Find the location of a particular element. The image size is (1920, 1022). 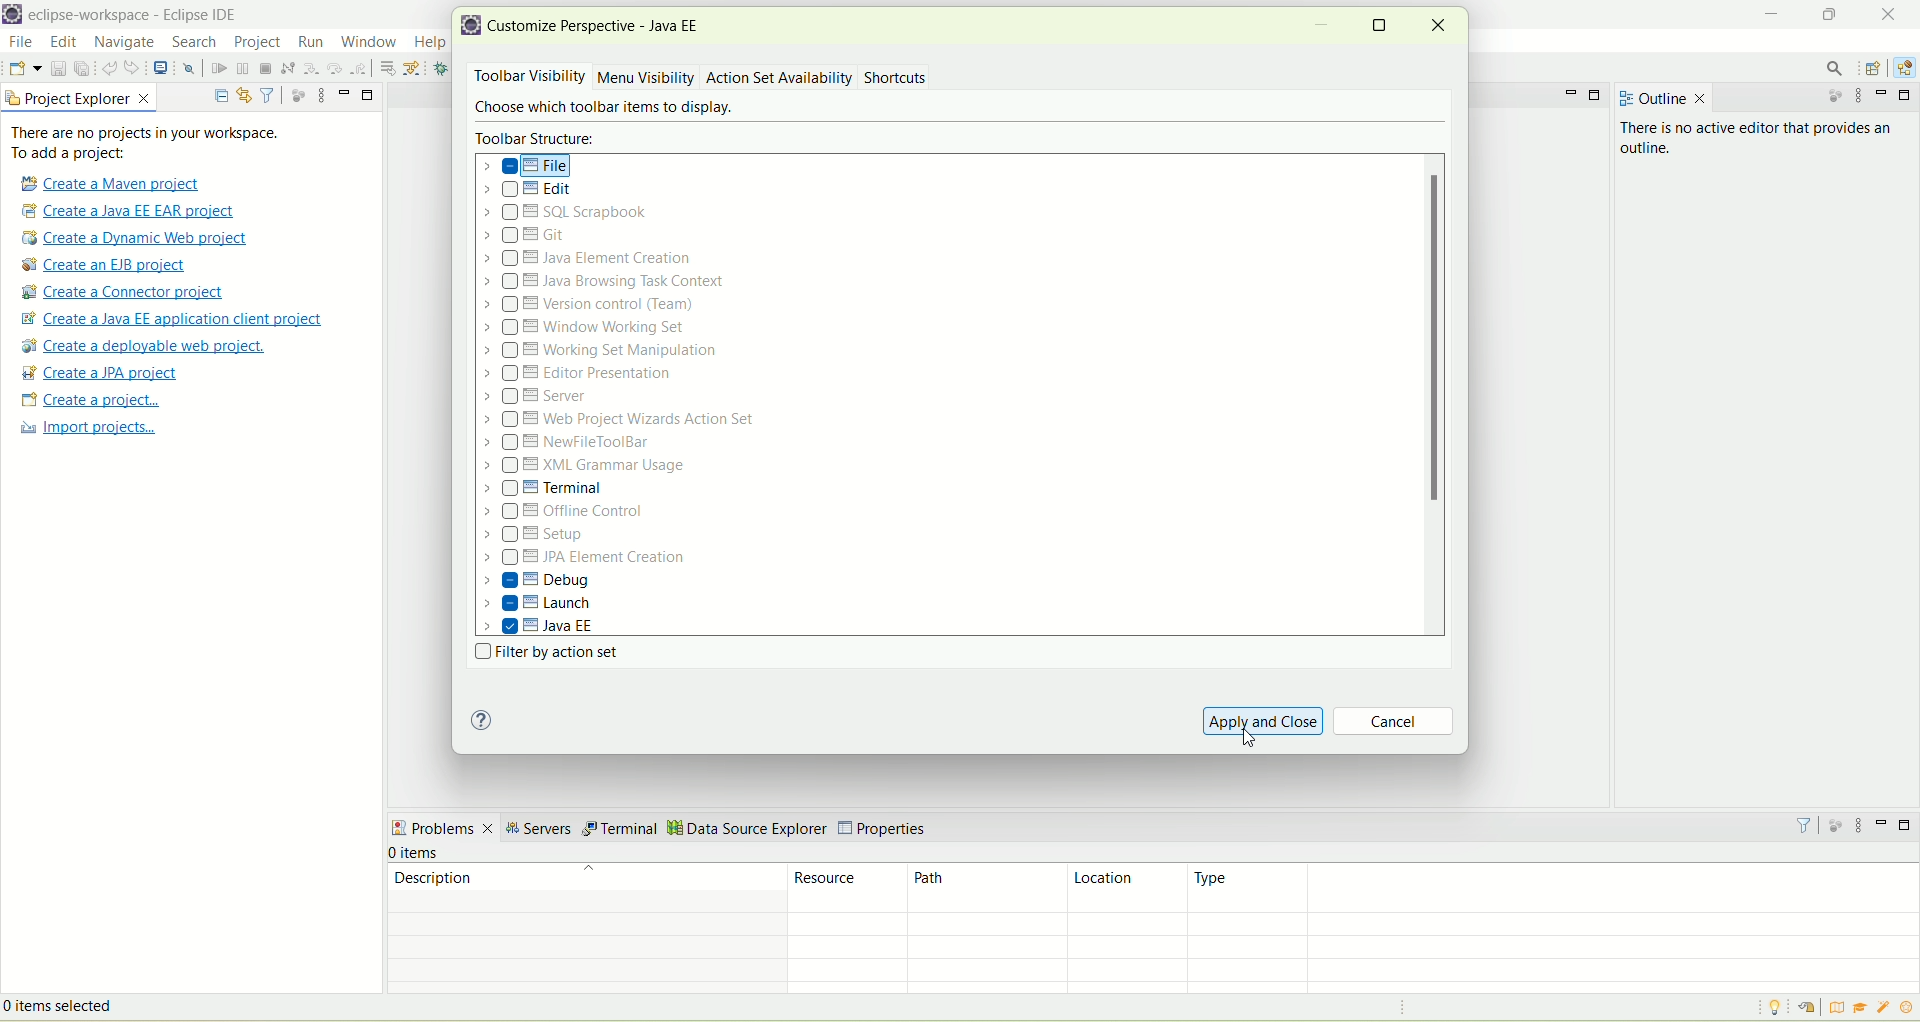

Create a Java EE application client proje t is located at coordinates (176, 319).